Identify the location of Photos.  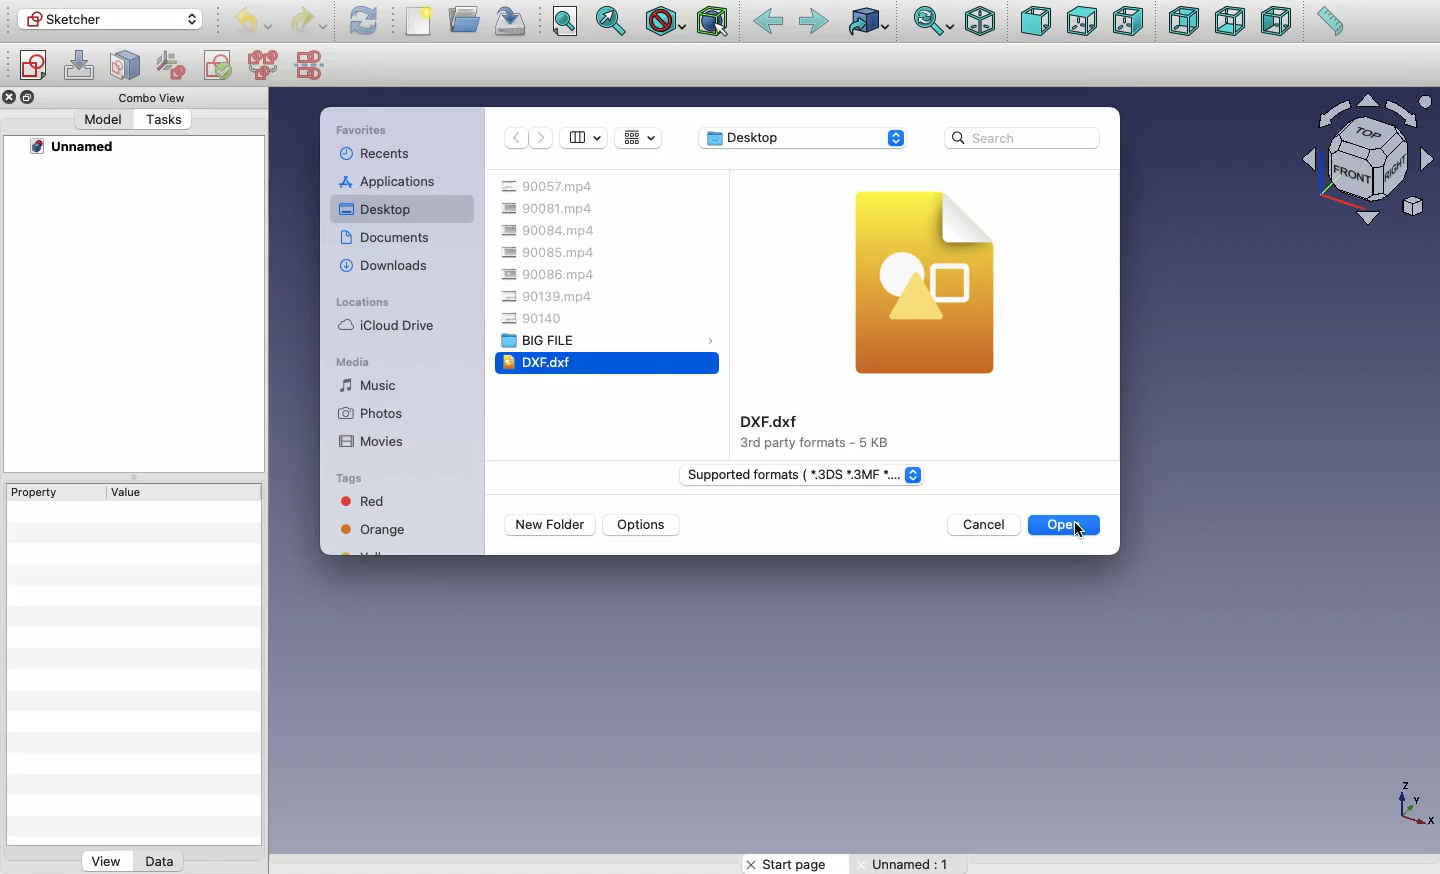
(371, 412).